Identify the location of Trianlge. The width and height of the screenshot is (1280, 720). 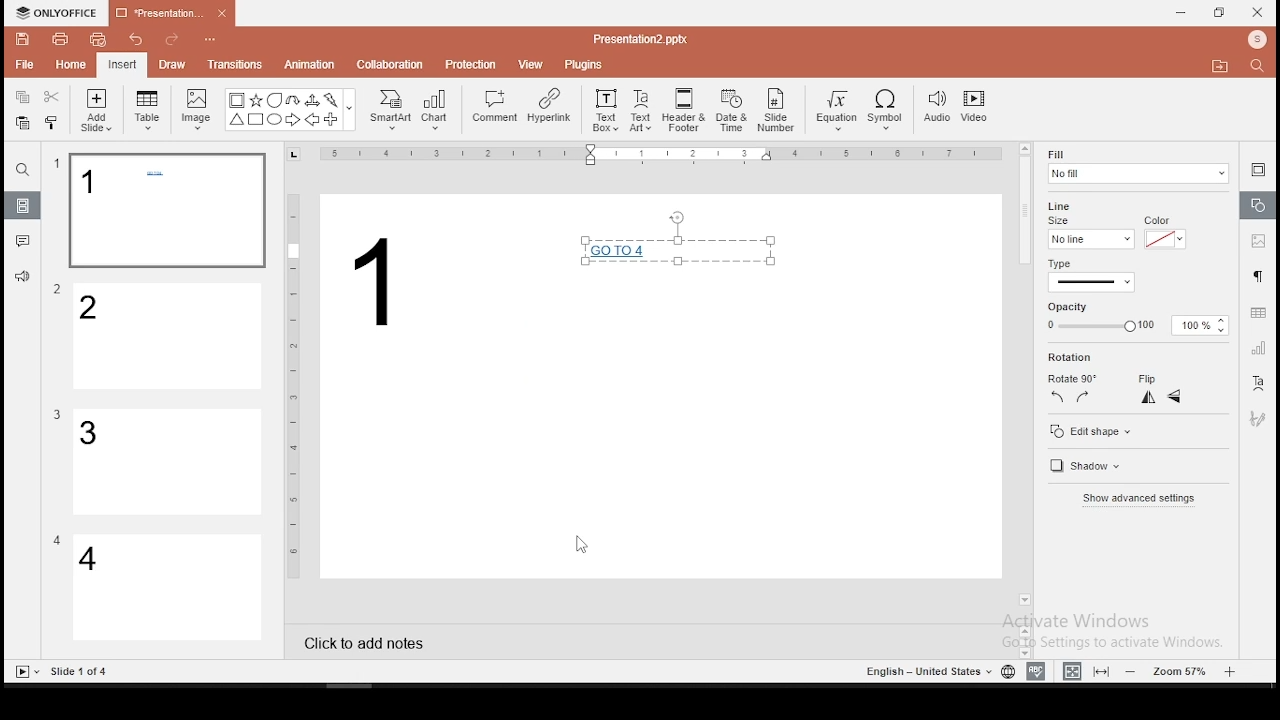
(235, 120).